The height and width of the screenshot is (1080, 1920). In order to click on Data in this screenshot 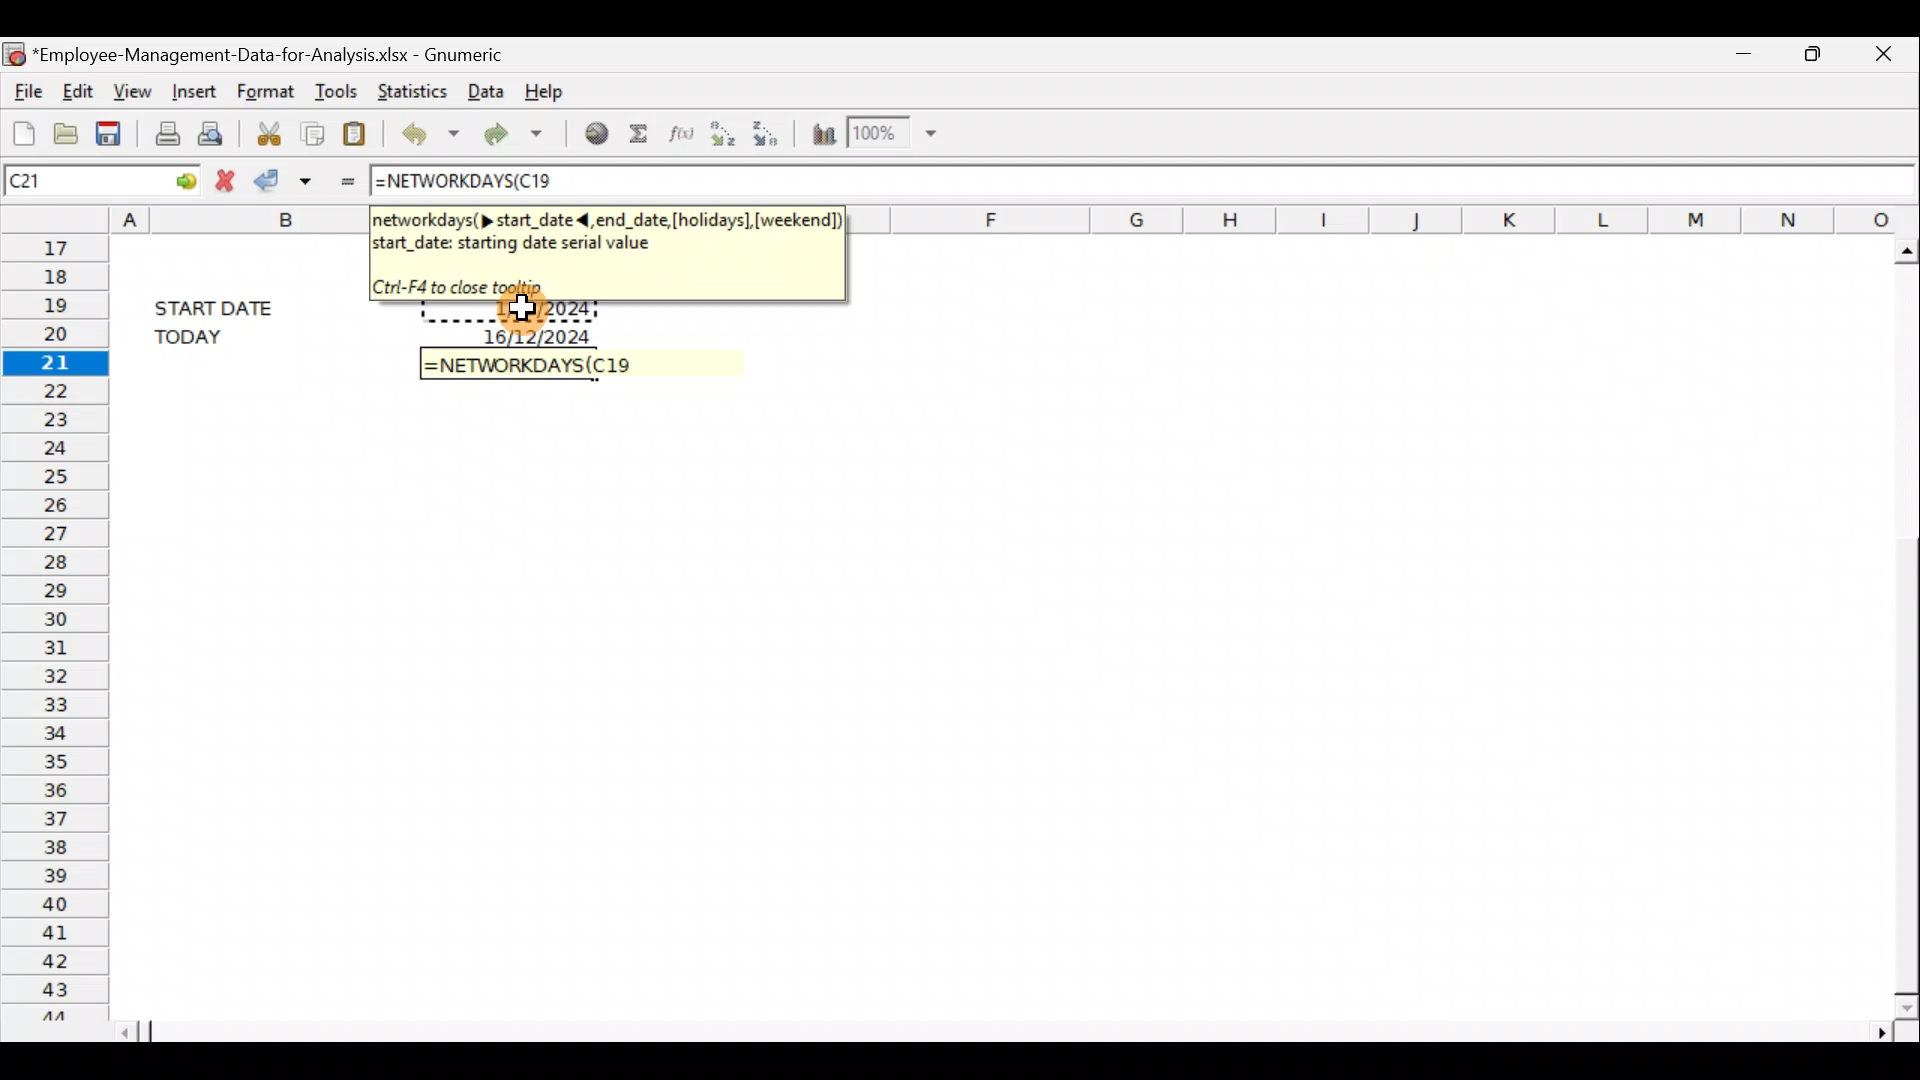, I will do `click(484, 92)`.